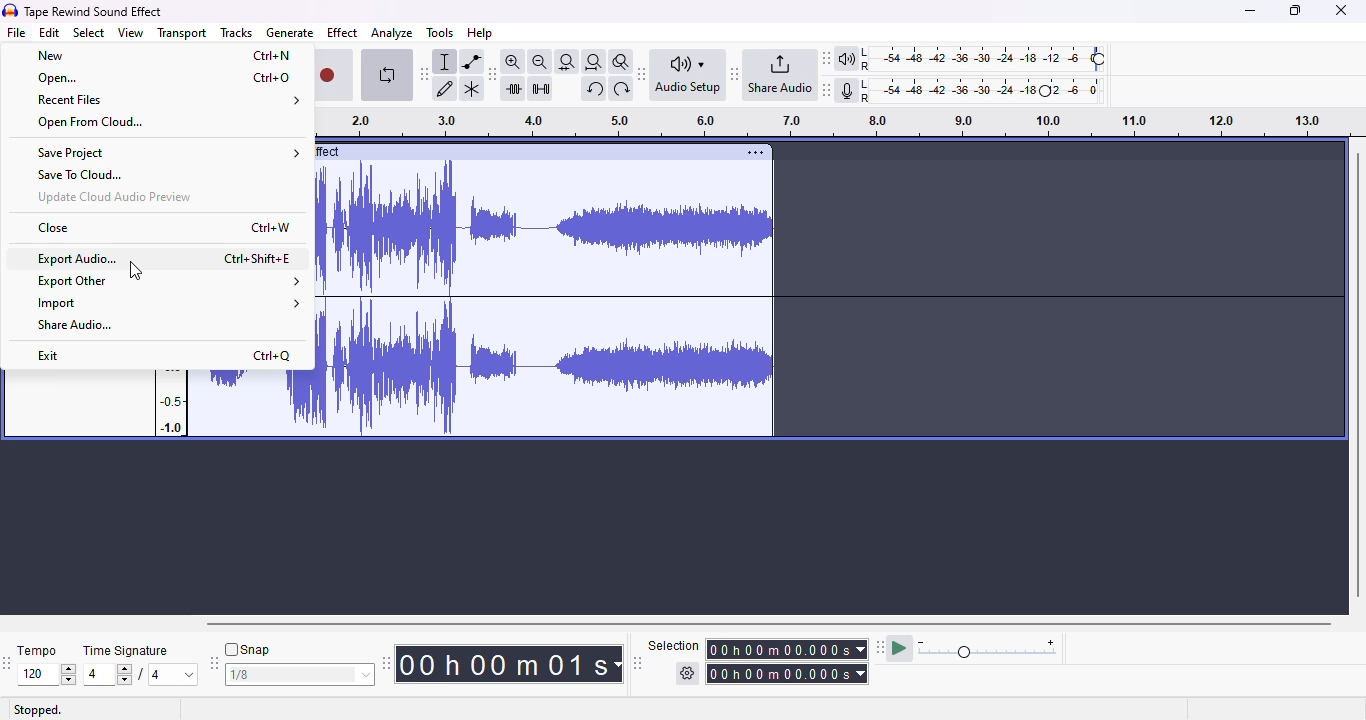 The width and height of the screenshot is (1366, 720). Describe the element at coordinates (492, 74) in the screenshot. I see `audacity edit toolbar` at that location.